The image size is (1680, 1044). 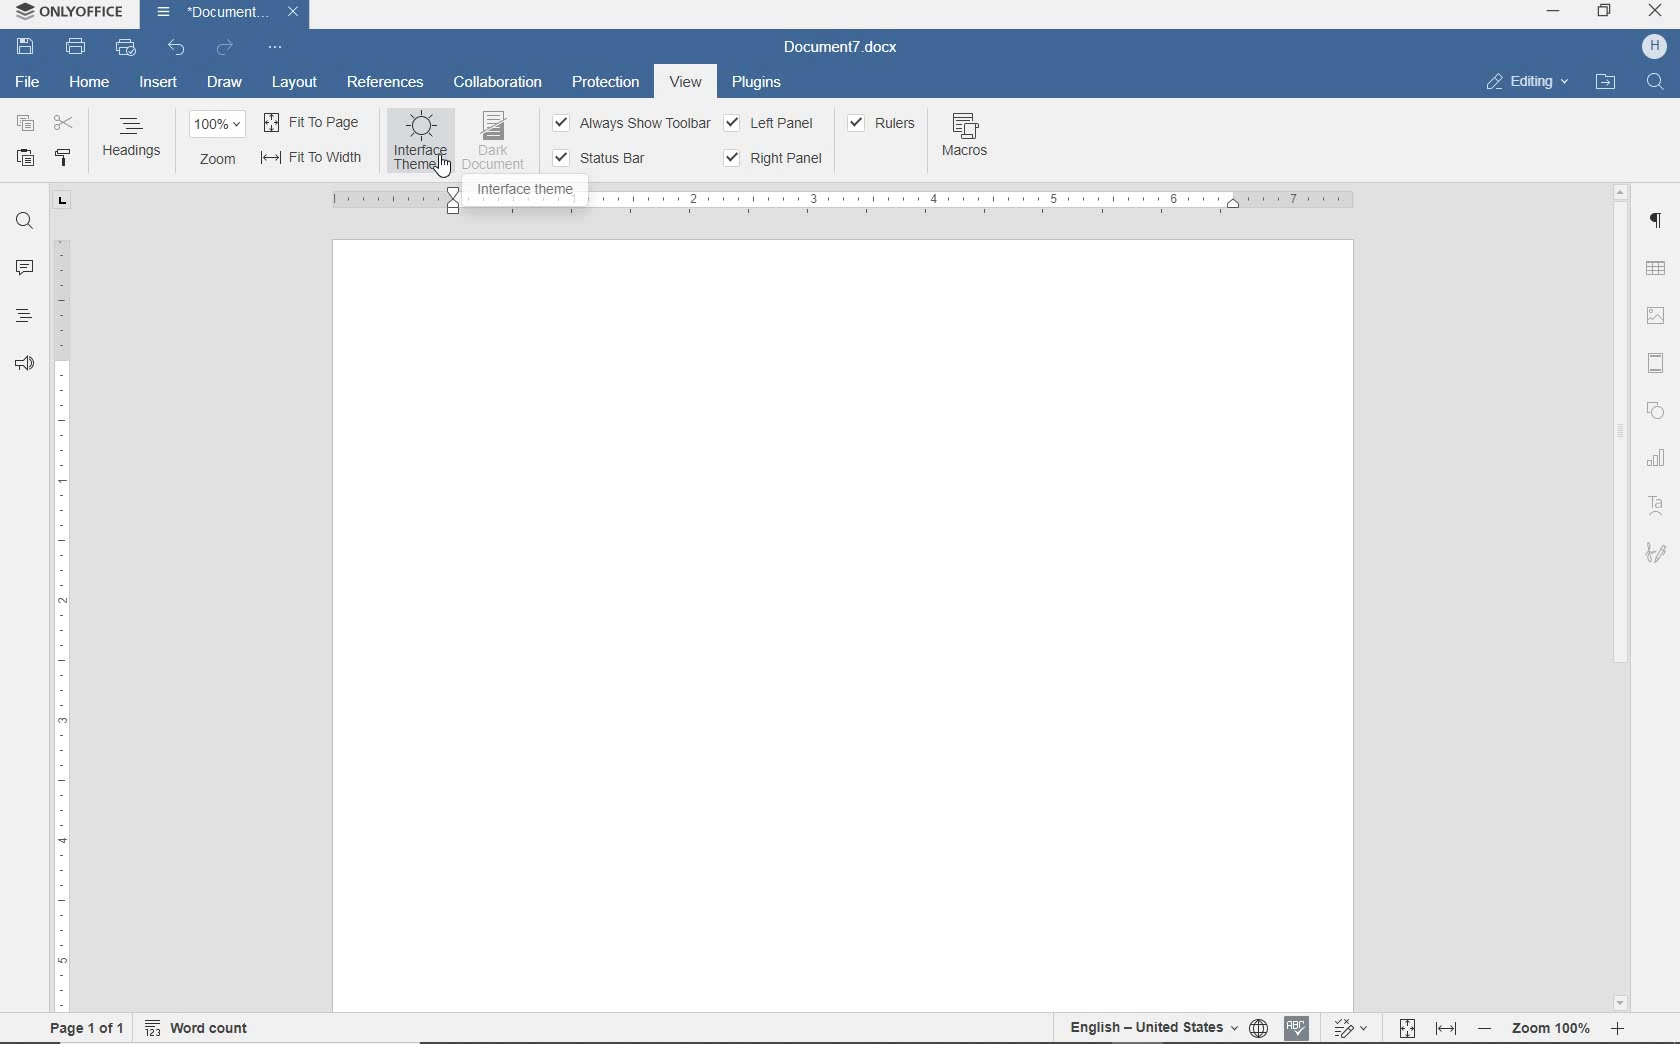 What do you see at coordinates (772, 157) in the screenshot?
I see `RIGHT PANE` at bounding box center [772, 157].